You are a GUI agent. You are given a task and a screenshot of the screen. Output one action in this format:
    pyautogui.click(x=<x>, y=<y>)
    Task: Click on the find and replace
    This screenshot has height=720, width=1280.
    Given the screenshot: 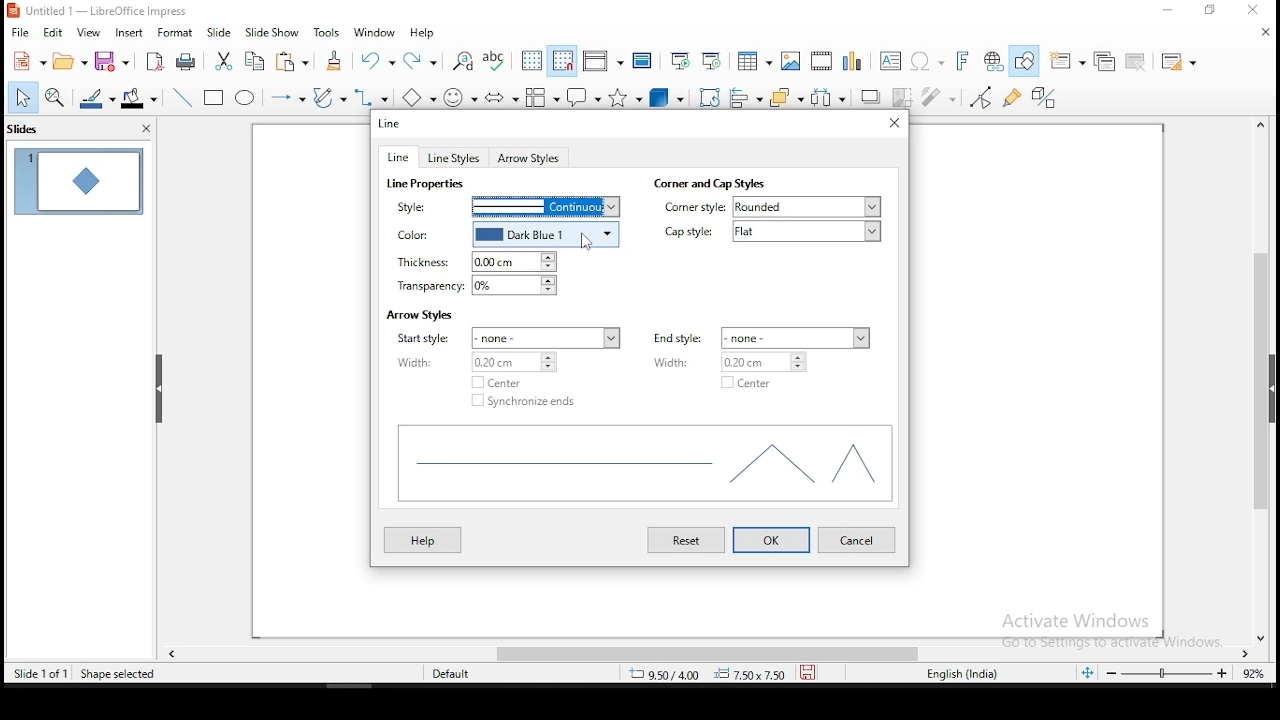 What is the action you would take?
    pyautogui.click(x=463, y=59)
    